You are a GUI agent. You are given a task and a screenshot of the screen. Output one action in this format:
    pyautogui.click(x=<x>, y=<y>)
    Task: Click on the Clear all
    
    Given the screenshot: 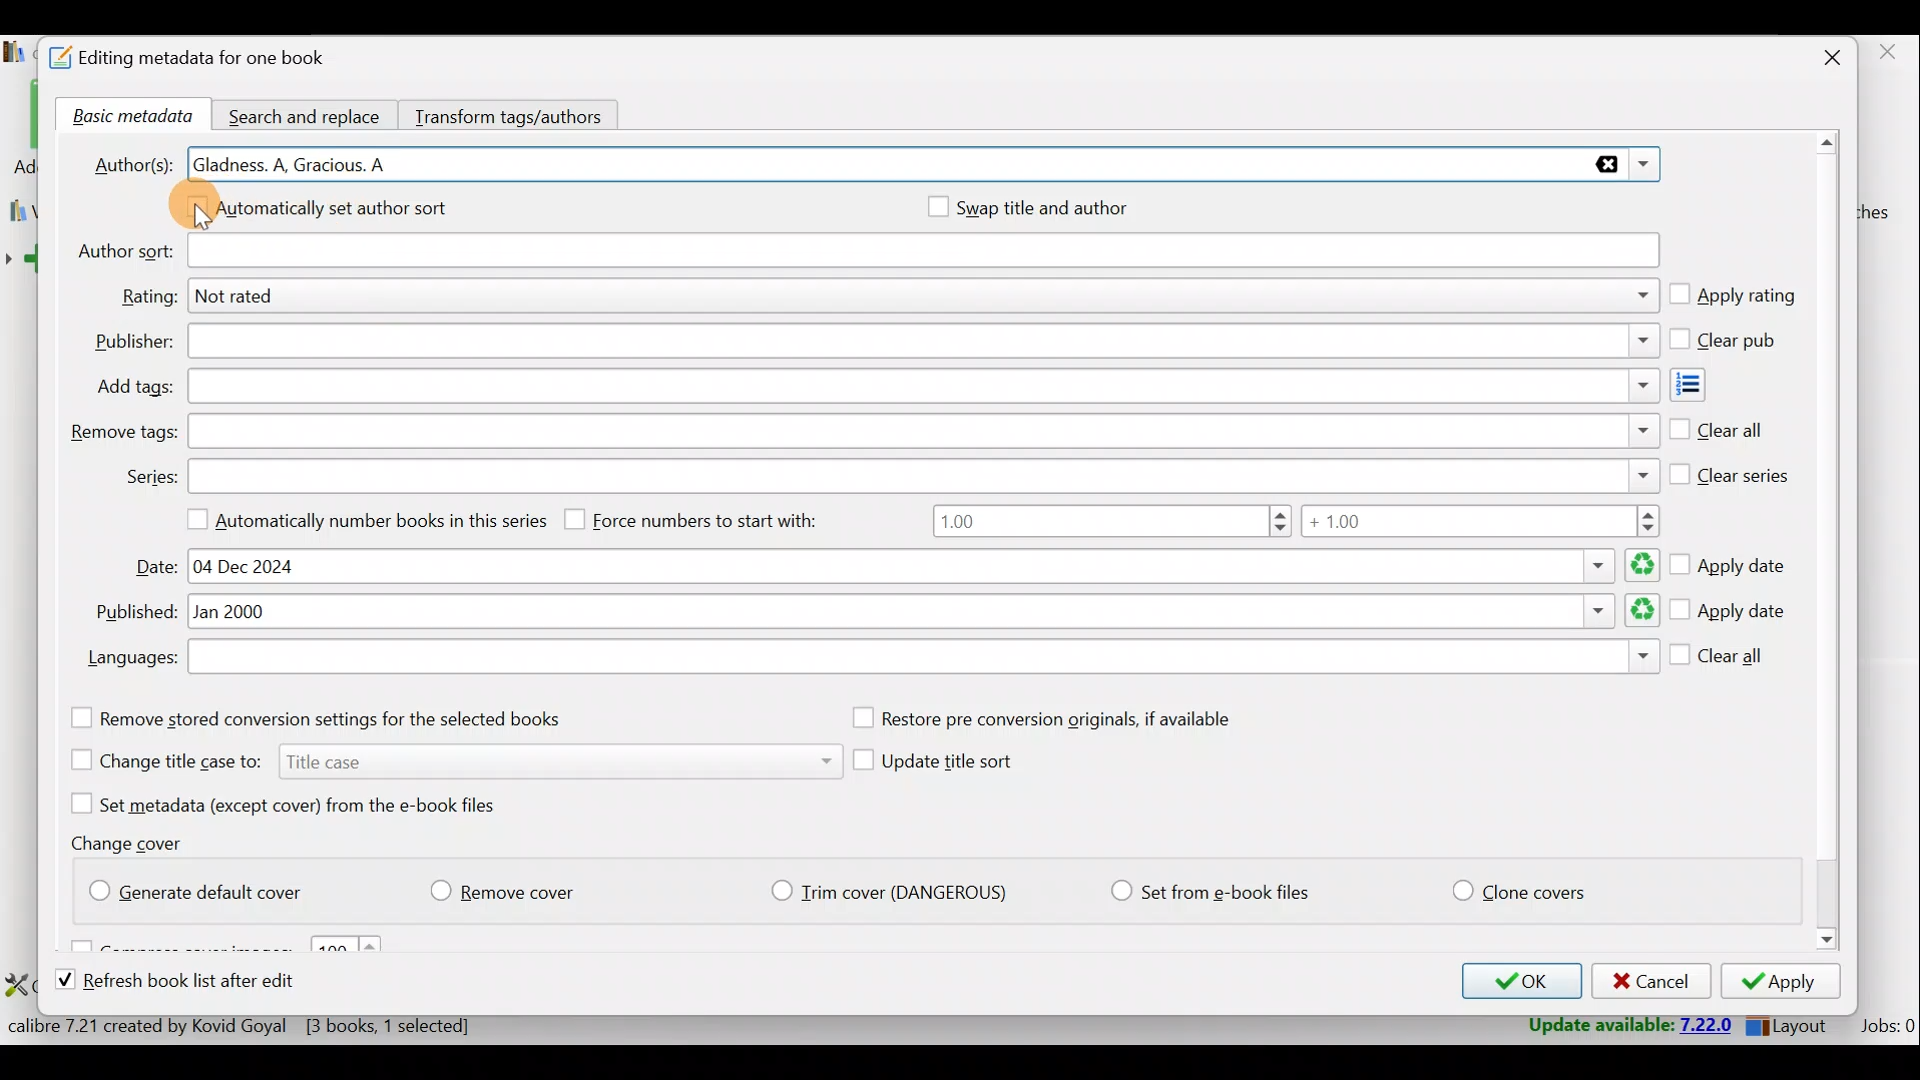 What is the action you would take?
    pyautogui.click(x=1720, y=660)
    